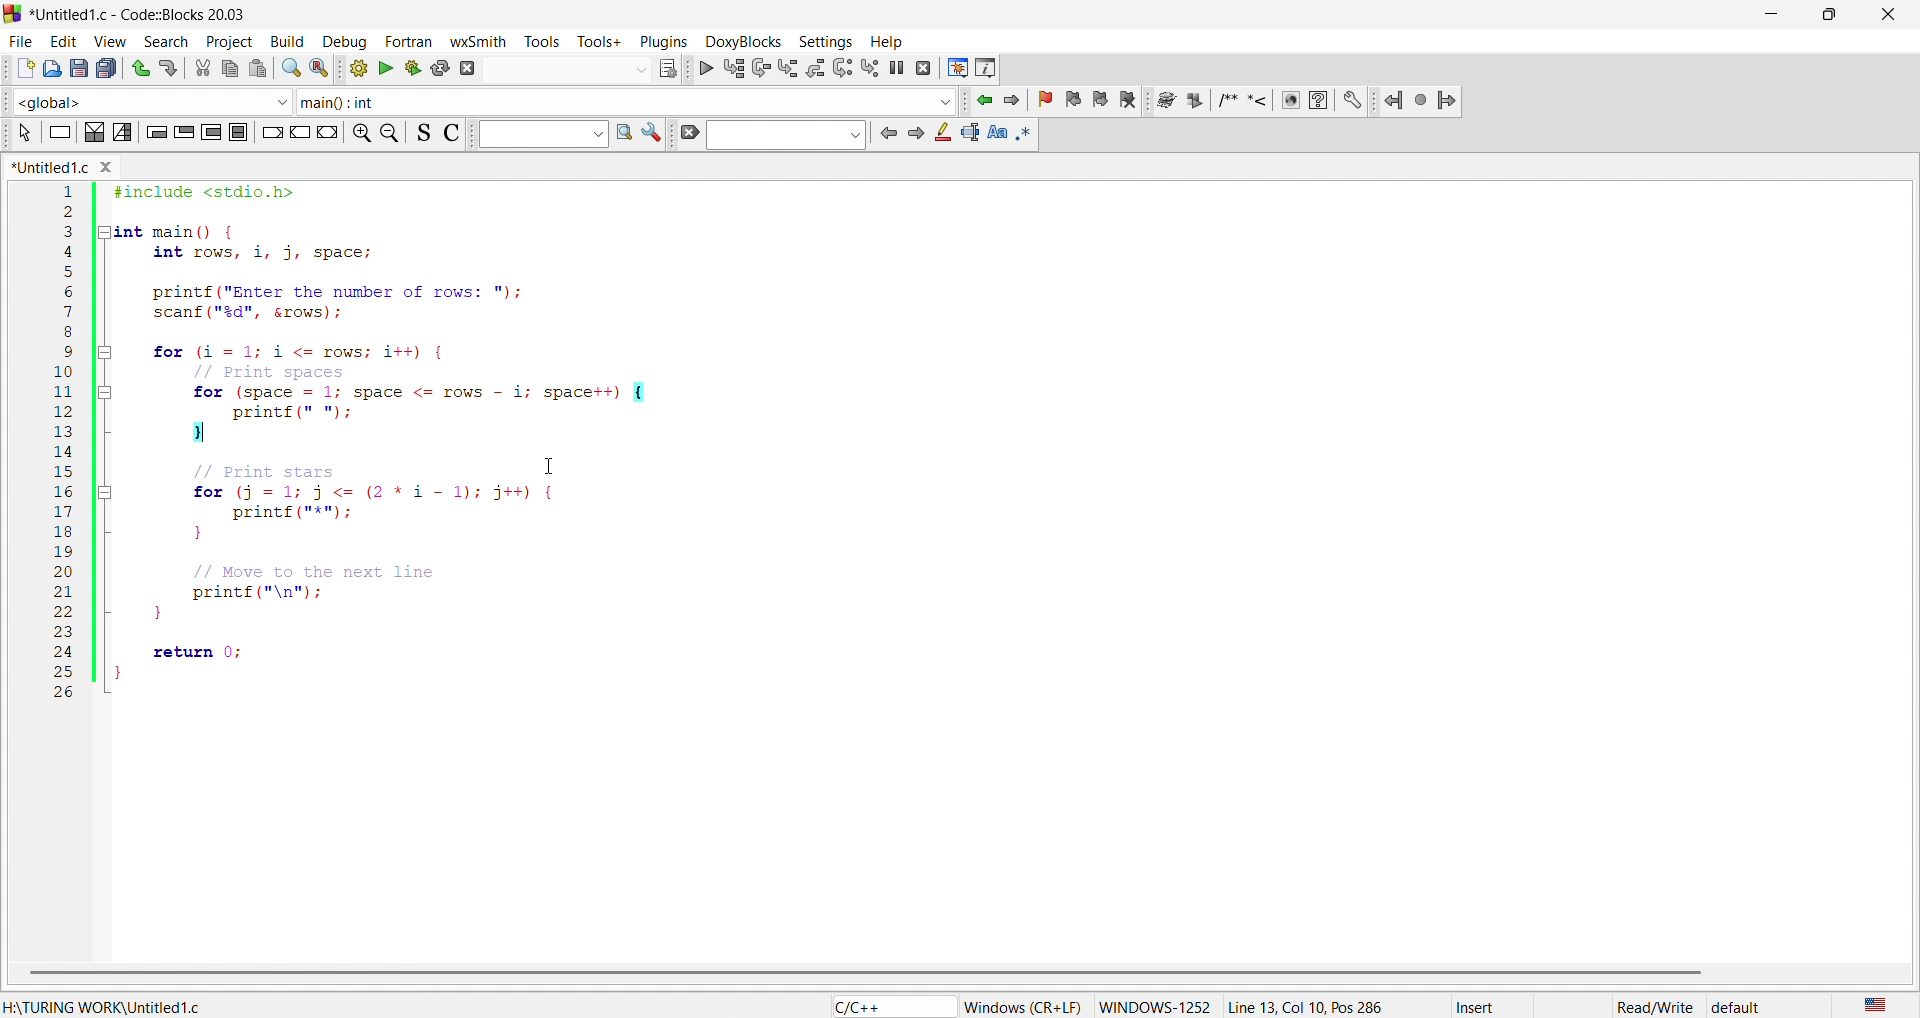 Image resolution: width=1920 pixels, height=1018 pixels. Describe the element at coordinates (1317, 101) in the screenshot. I see `help` at that location.